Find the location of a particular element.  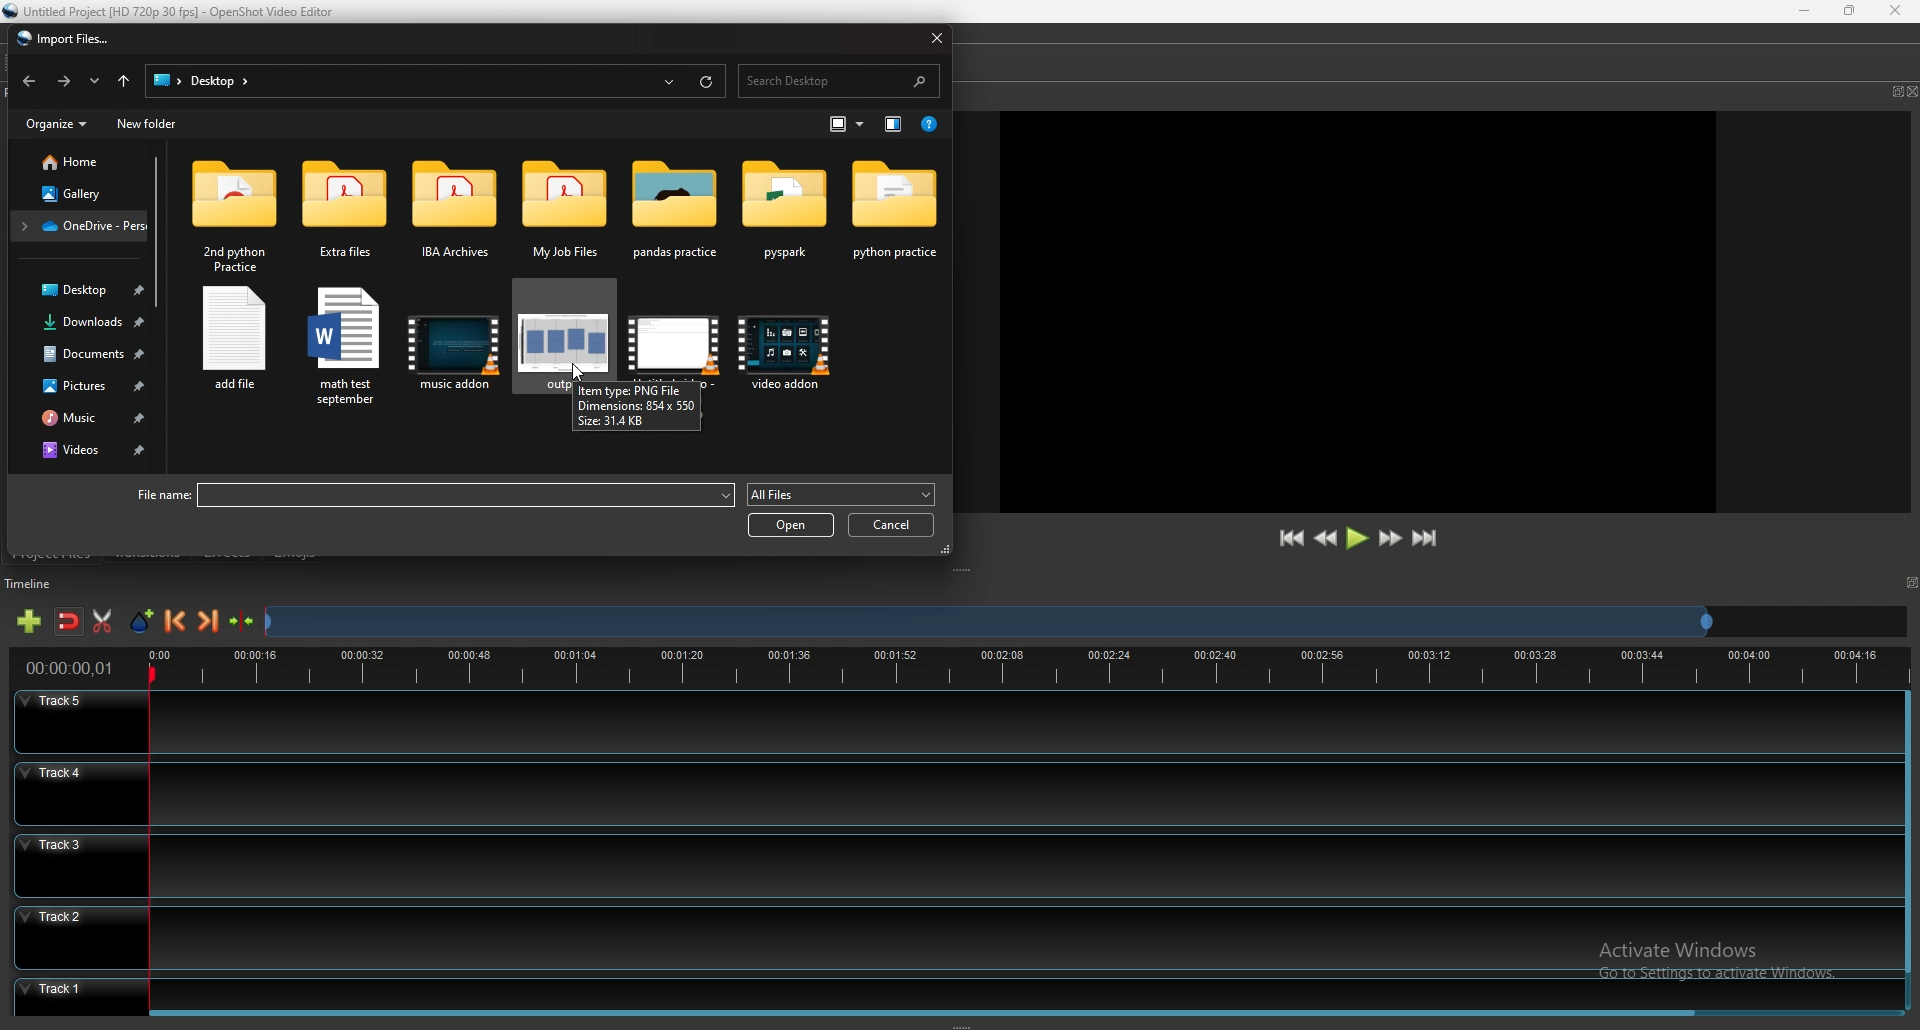

effects is located at coordinates (229, 552).